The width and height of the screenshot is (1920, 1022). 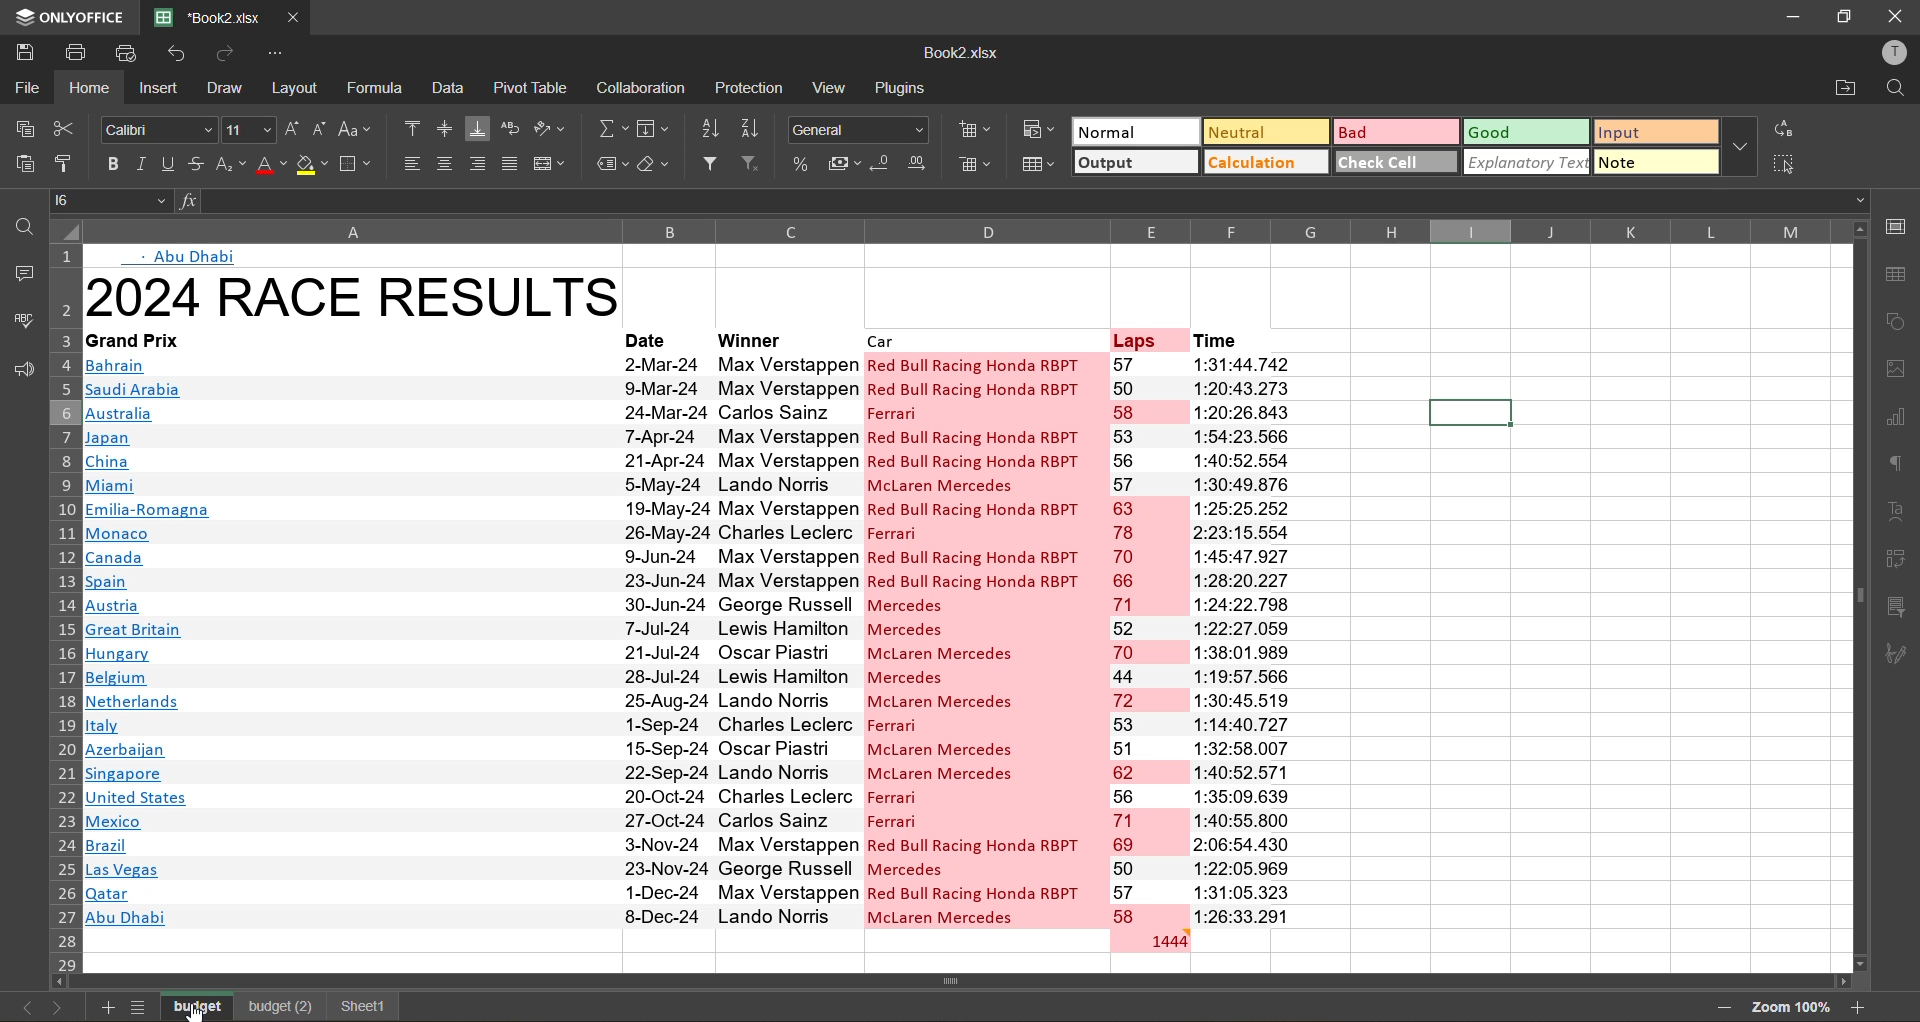 I want to click on sort descending, so click(x=757, y=128).